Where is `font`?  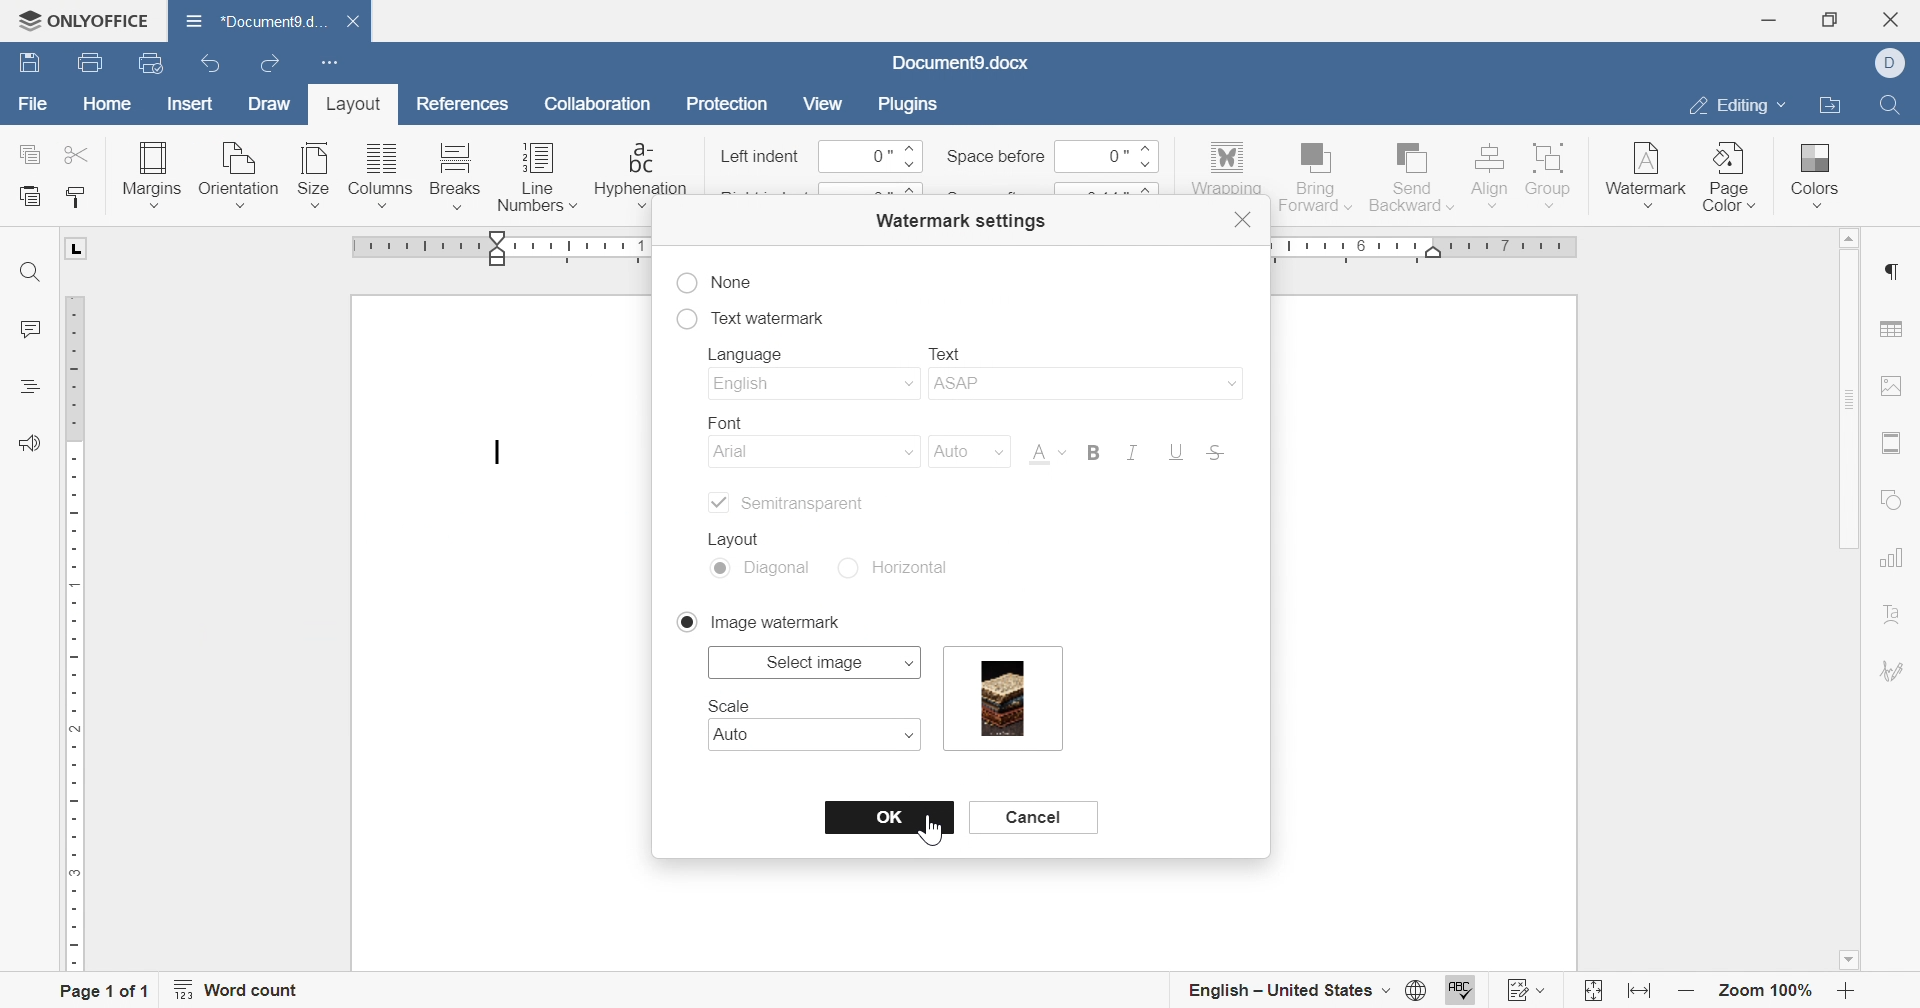 font is located at coordinates (718, 419).